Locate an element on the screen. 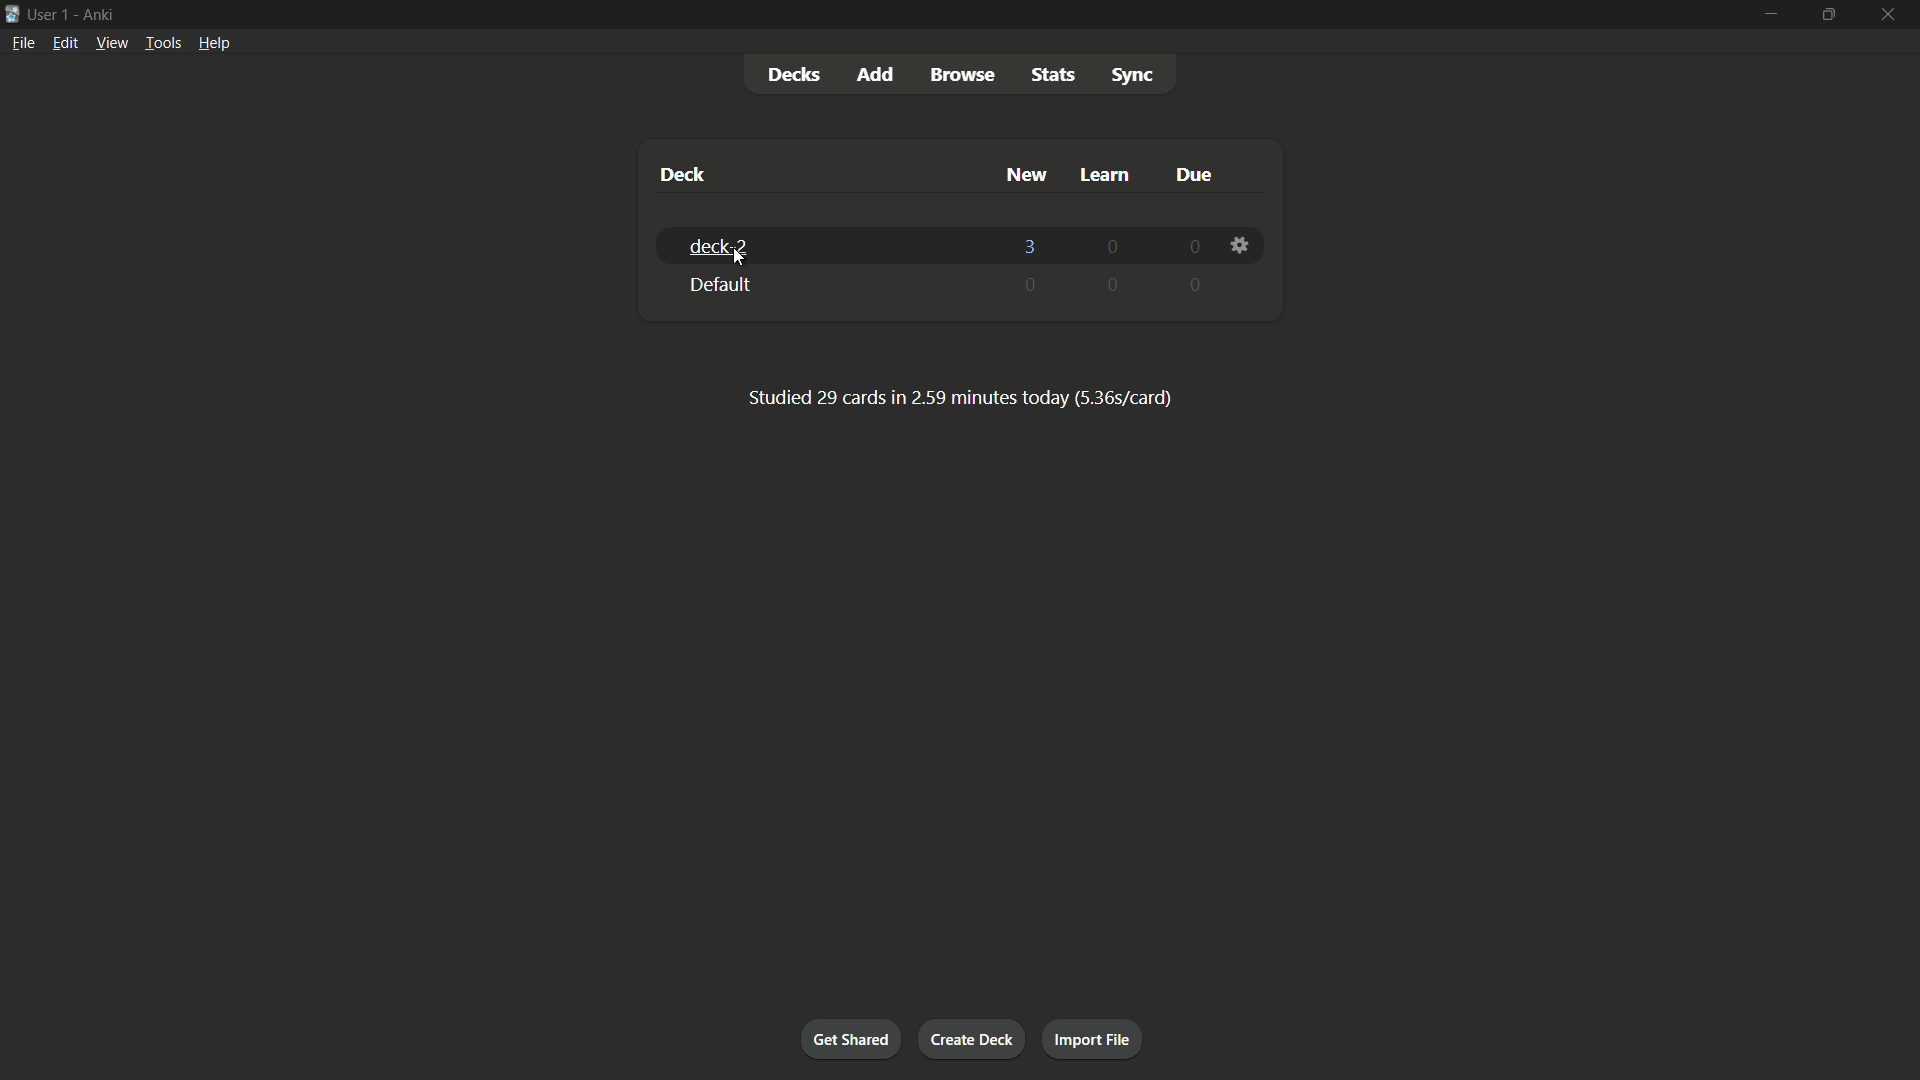 This screenshot has height=1080, width=1920. create deck is located at coordinates (968, 1040).